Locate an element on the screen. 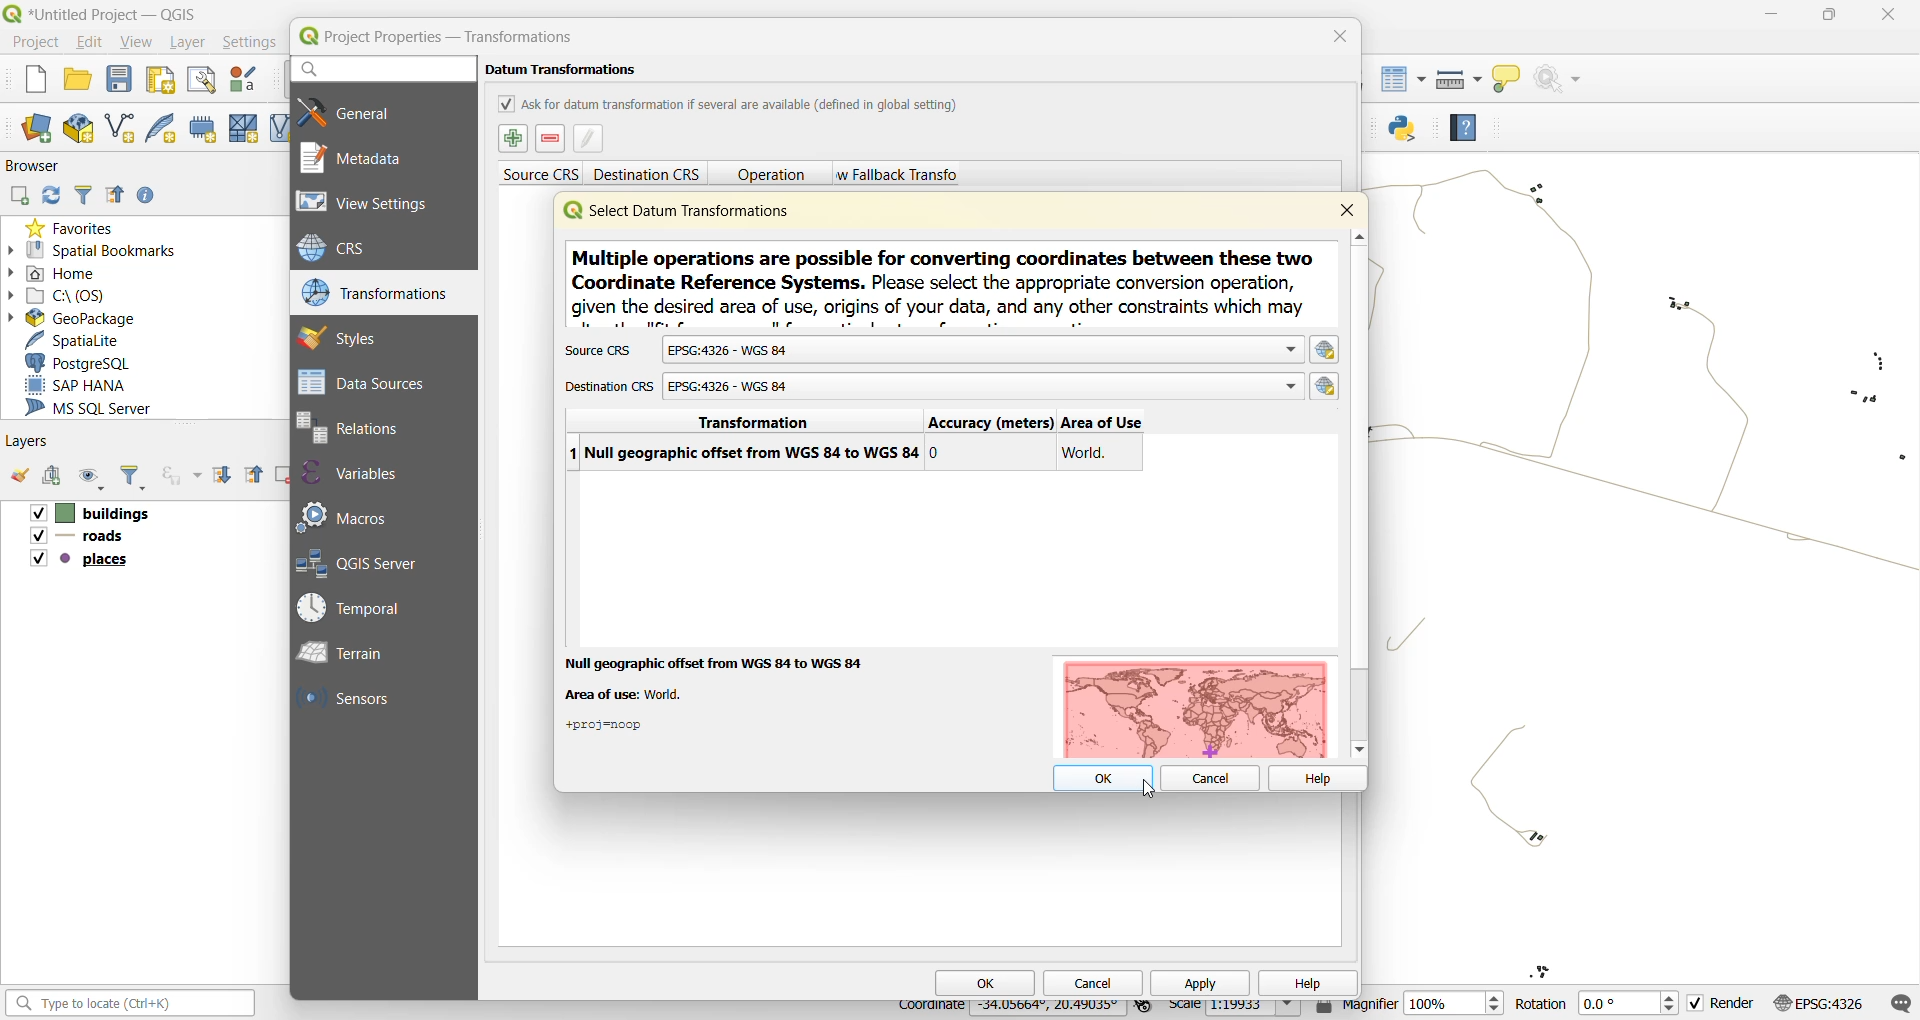 The width and height of the screenshot is (1920, 1020). accuracy (meters) is located at coordinates (990, 423).